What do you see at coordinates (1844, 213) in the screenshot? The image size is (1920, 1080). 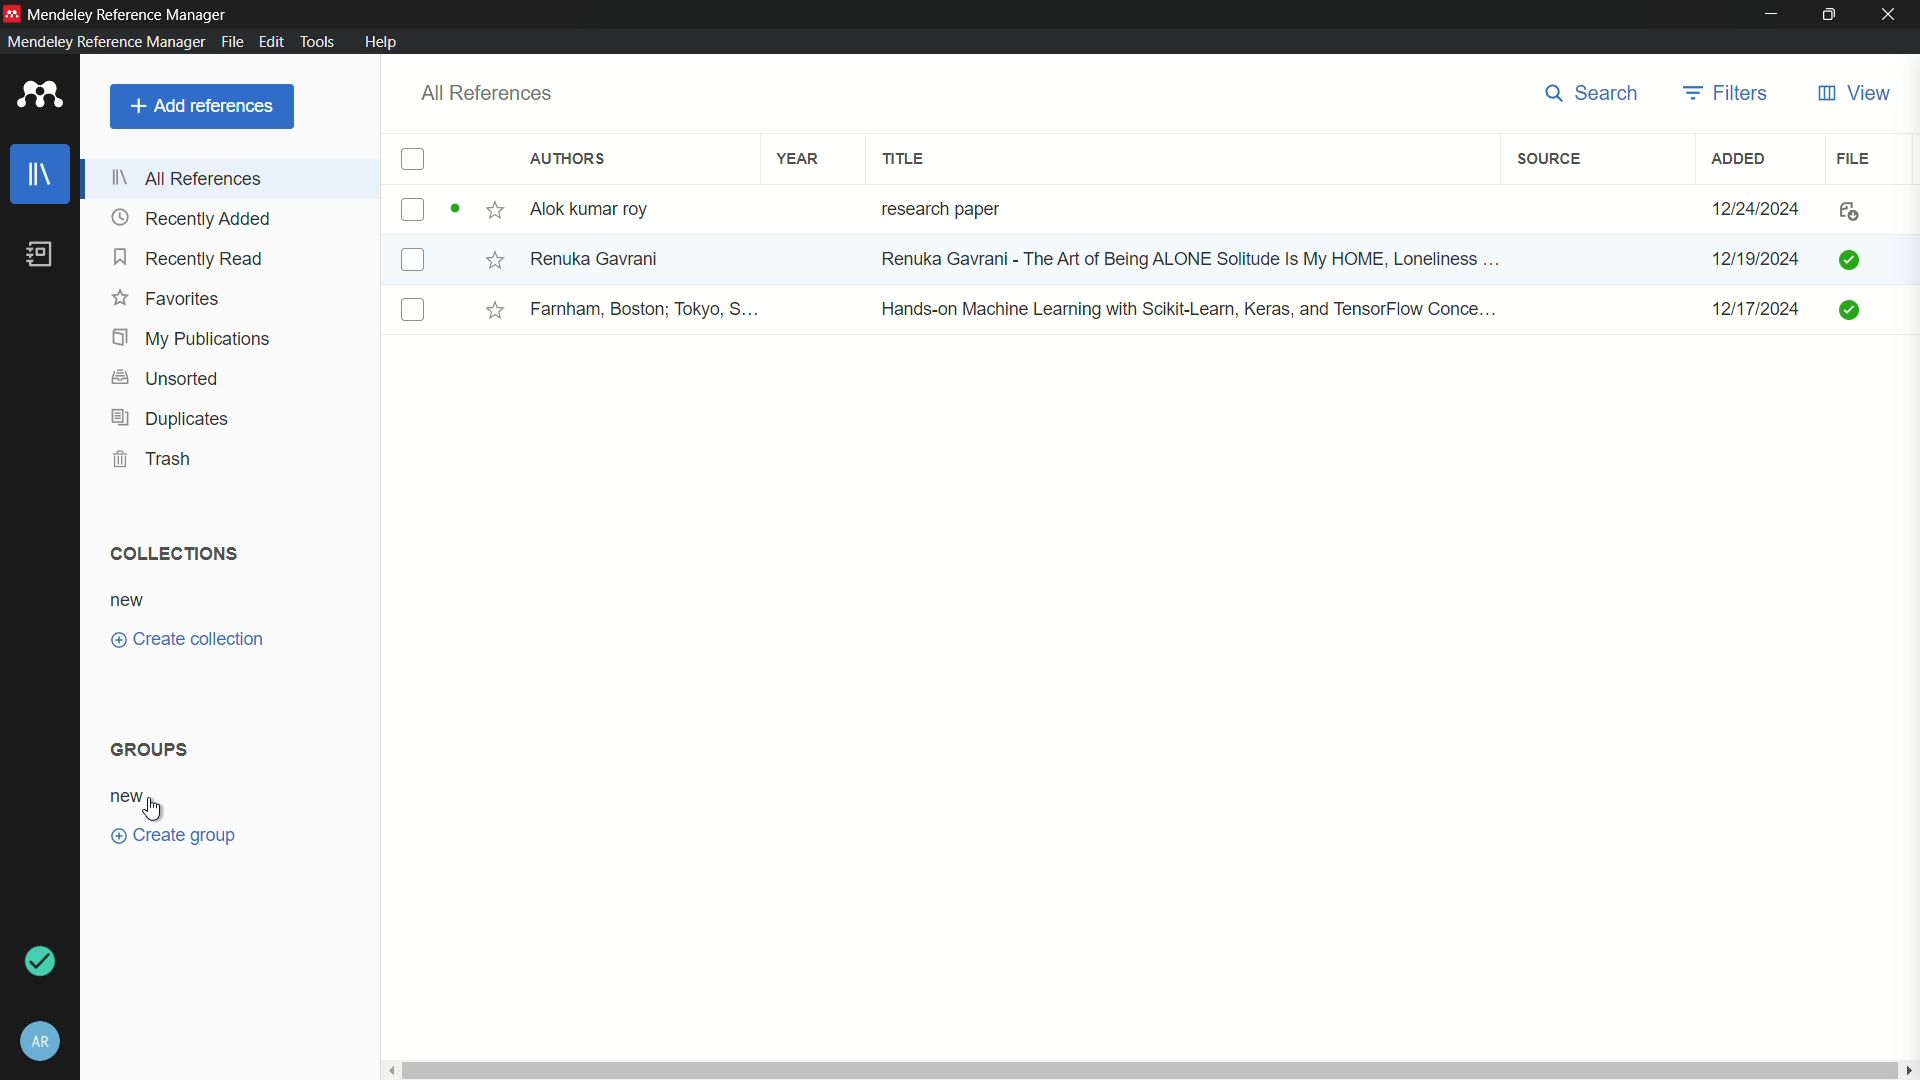 I see `download` at bounding box center [1844, 213].